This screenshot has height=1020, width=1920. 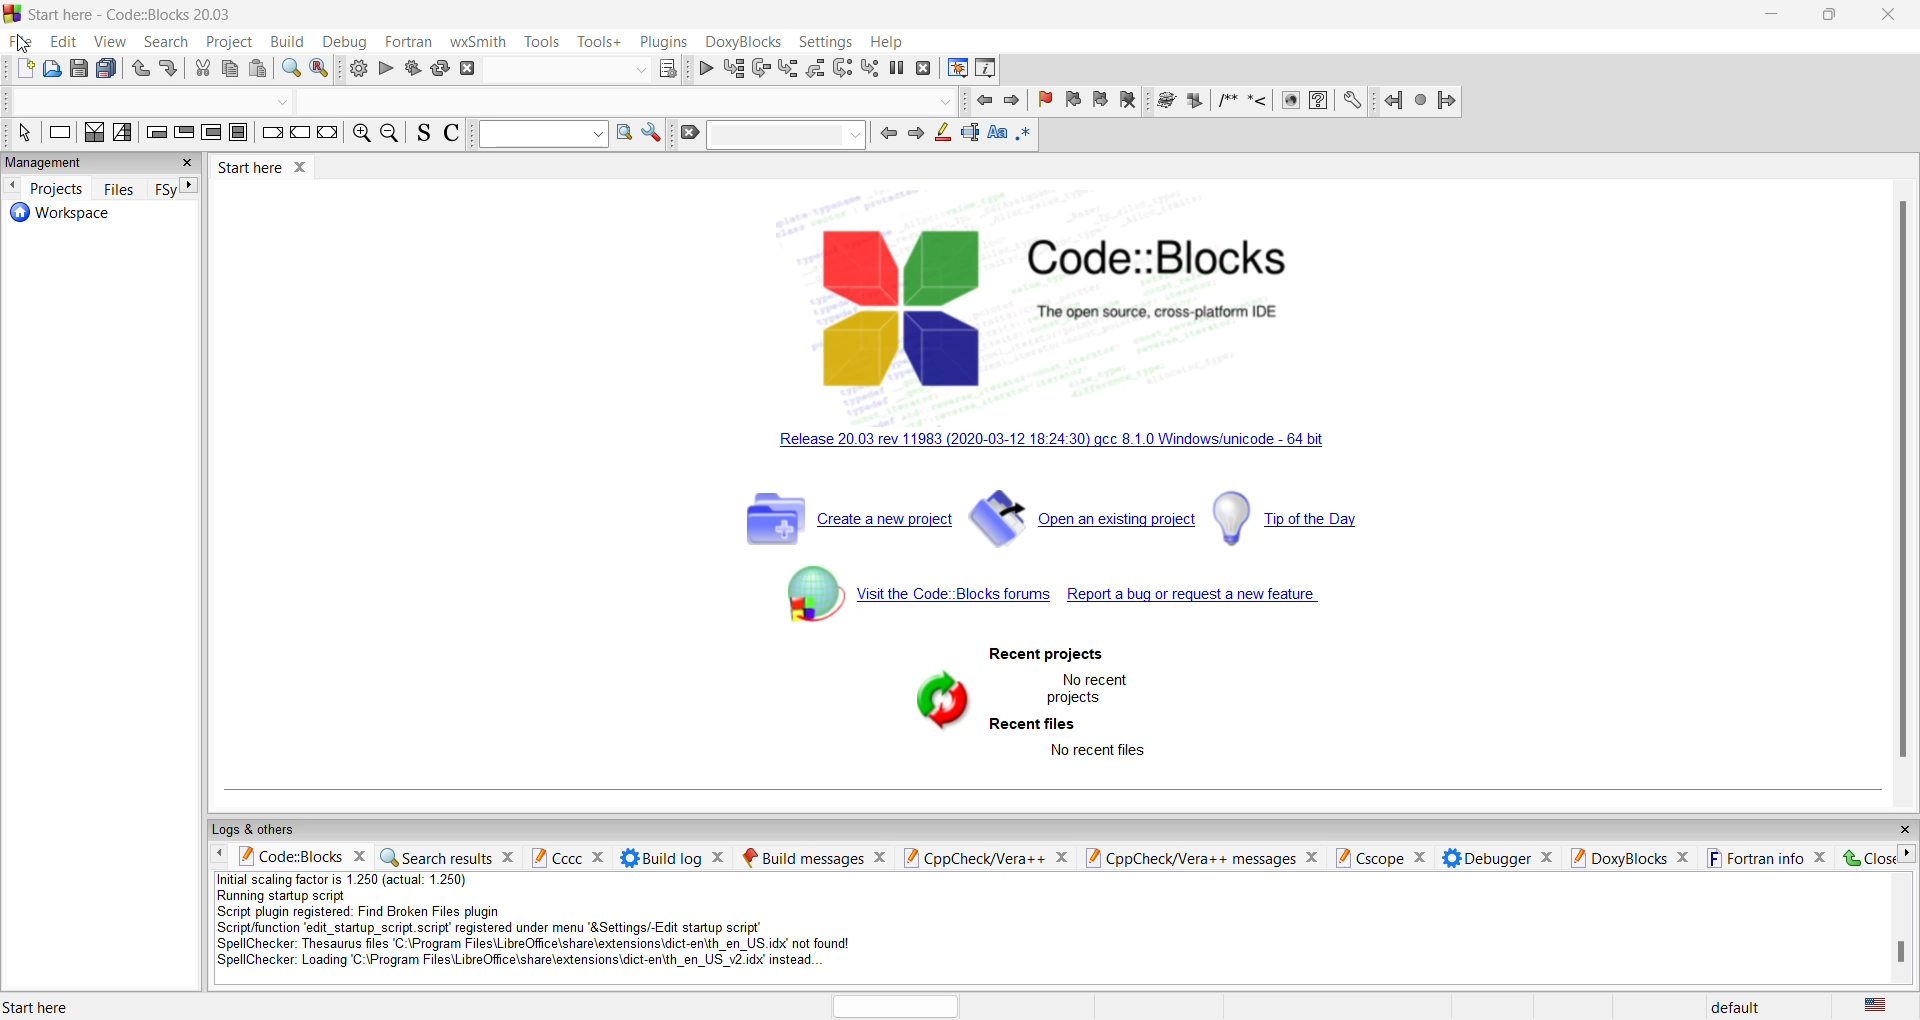 What do you see at coordinates (202, 71) in the screenshot?
I see `copy` at bounding box center [202, 71].